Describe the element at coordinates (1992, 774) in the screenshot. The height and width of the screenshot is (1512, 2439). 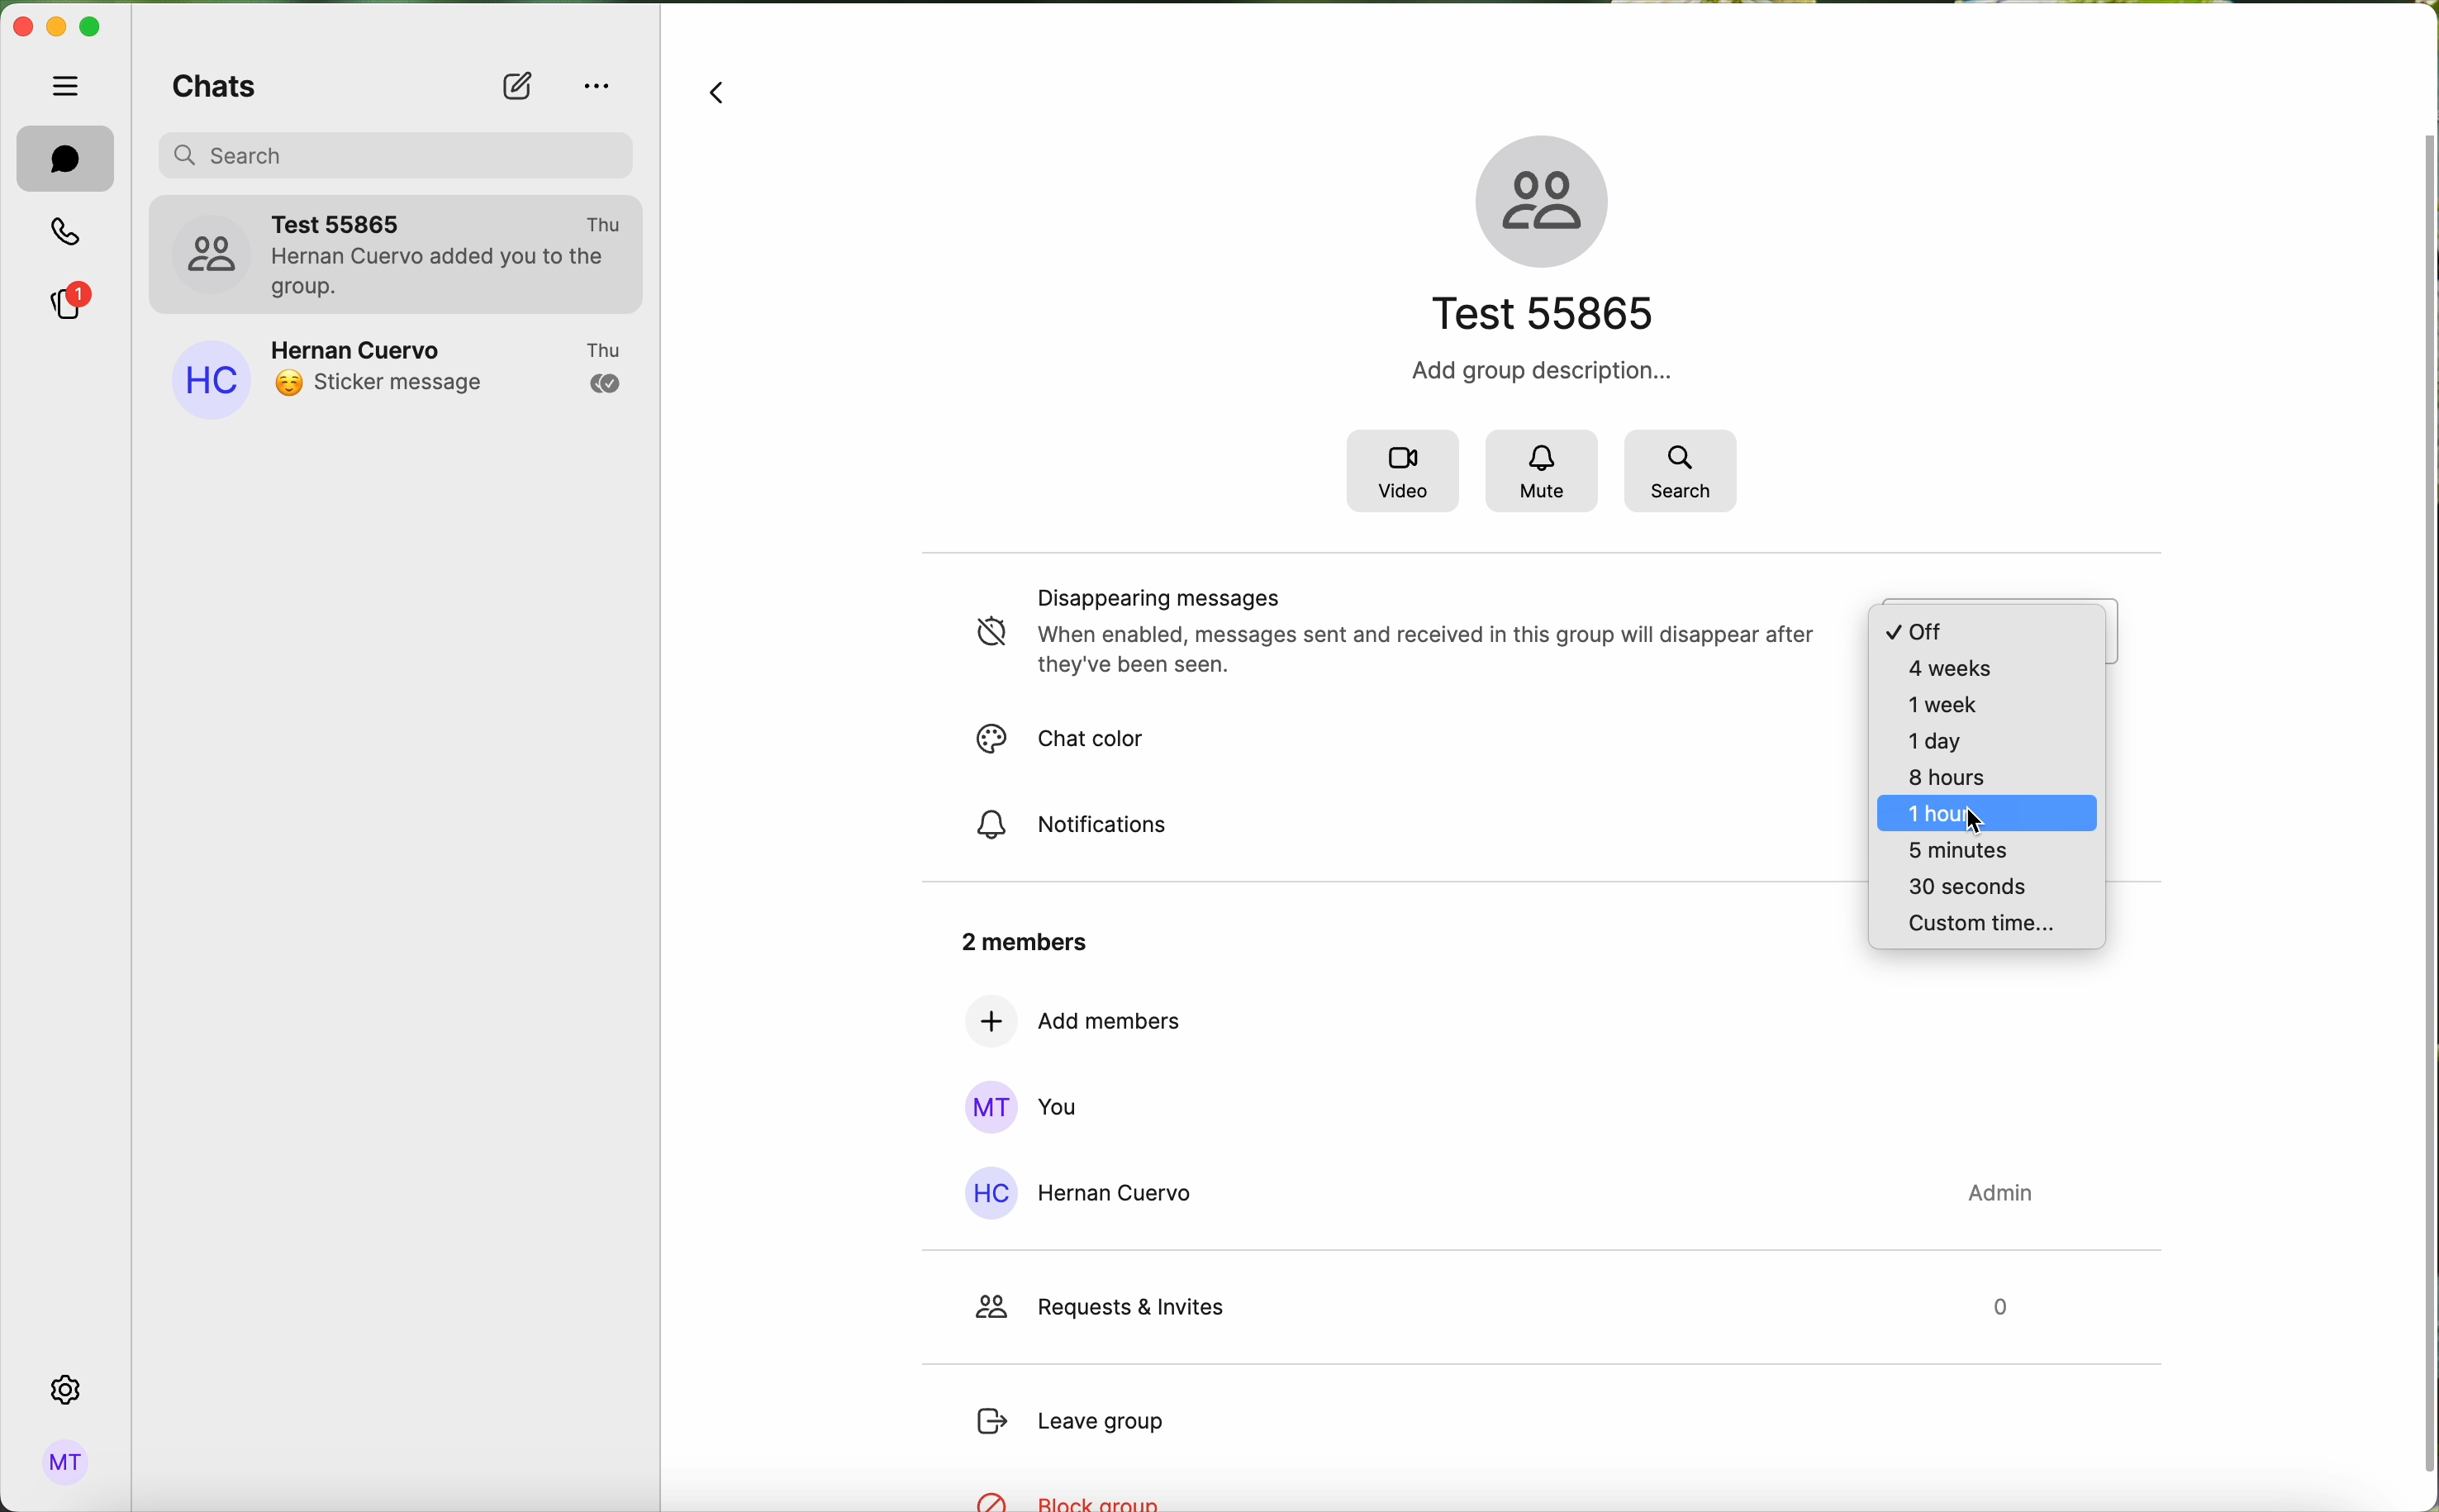
I see `timer options` at that location.